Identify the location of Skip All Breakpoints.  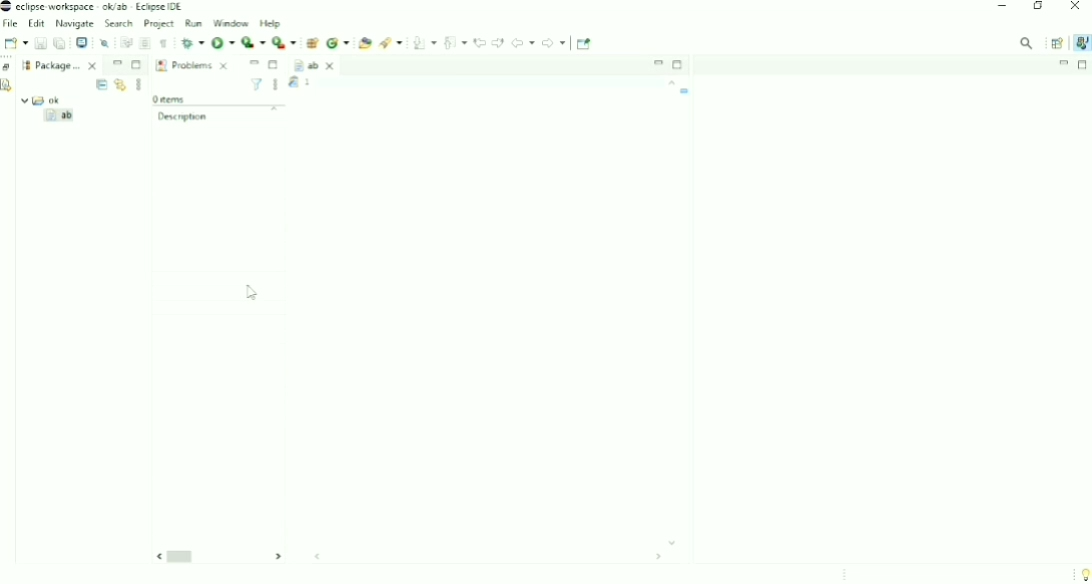
(104, 42).